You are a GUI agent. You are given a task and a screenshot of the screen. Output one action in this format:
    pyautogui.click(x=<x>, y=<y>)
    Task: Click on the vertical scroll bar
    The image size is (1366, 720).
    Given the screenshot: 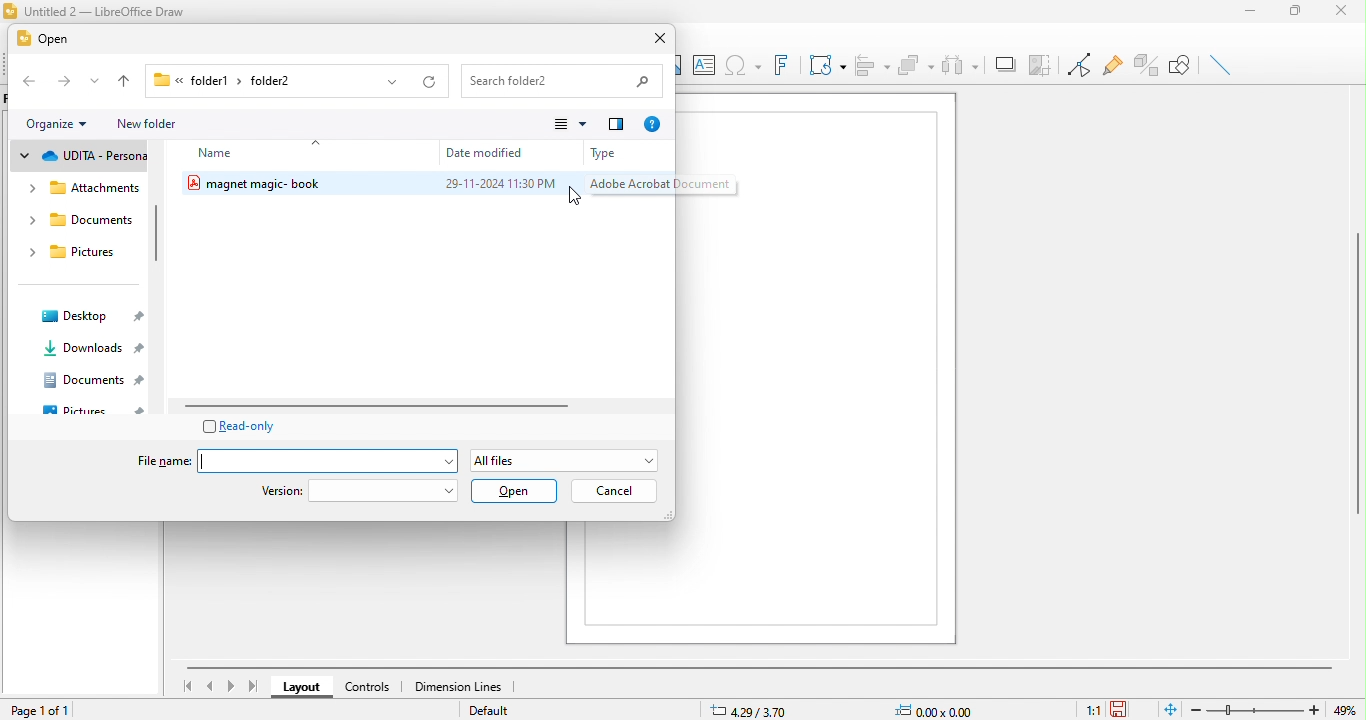 What is the action you would take?
    pyautogui.click(x=158, y=233)
    